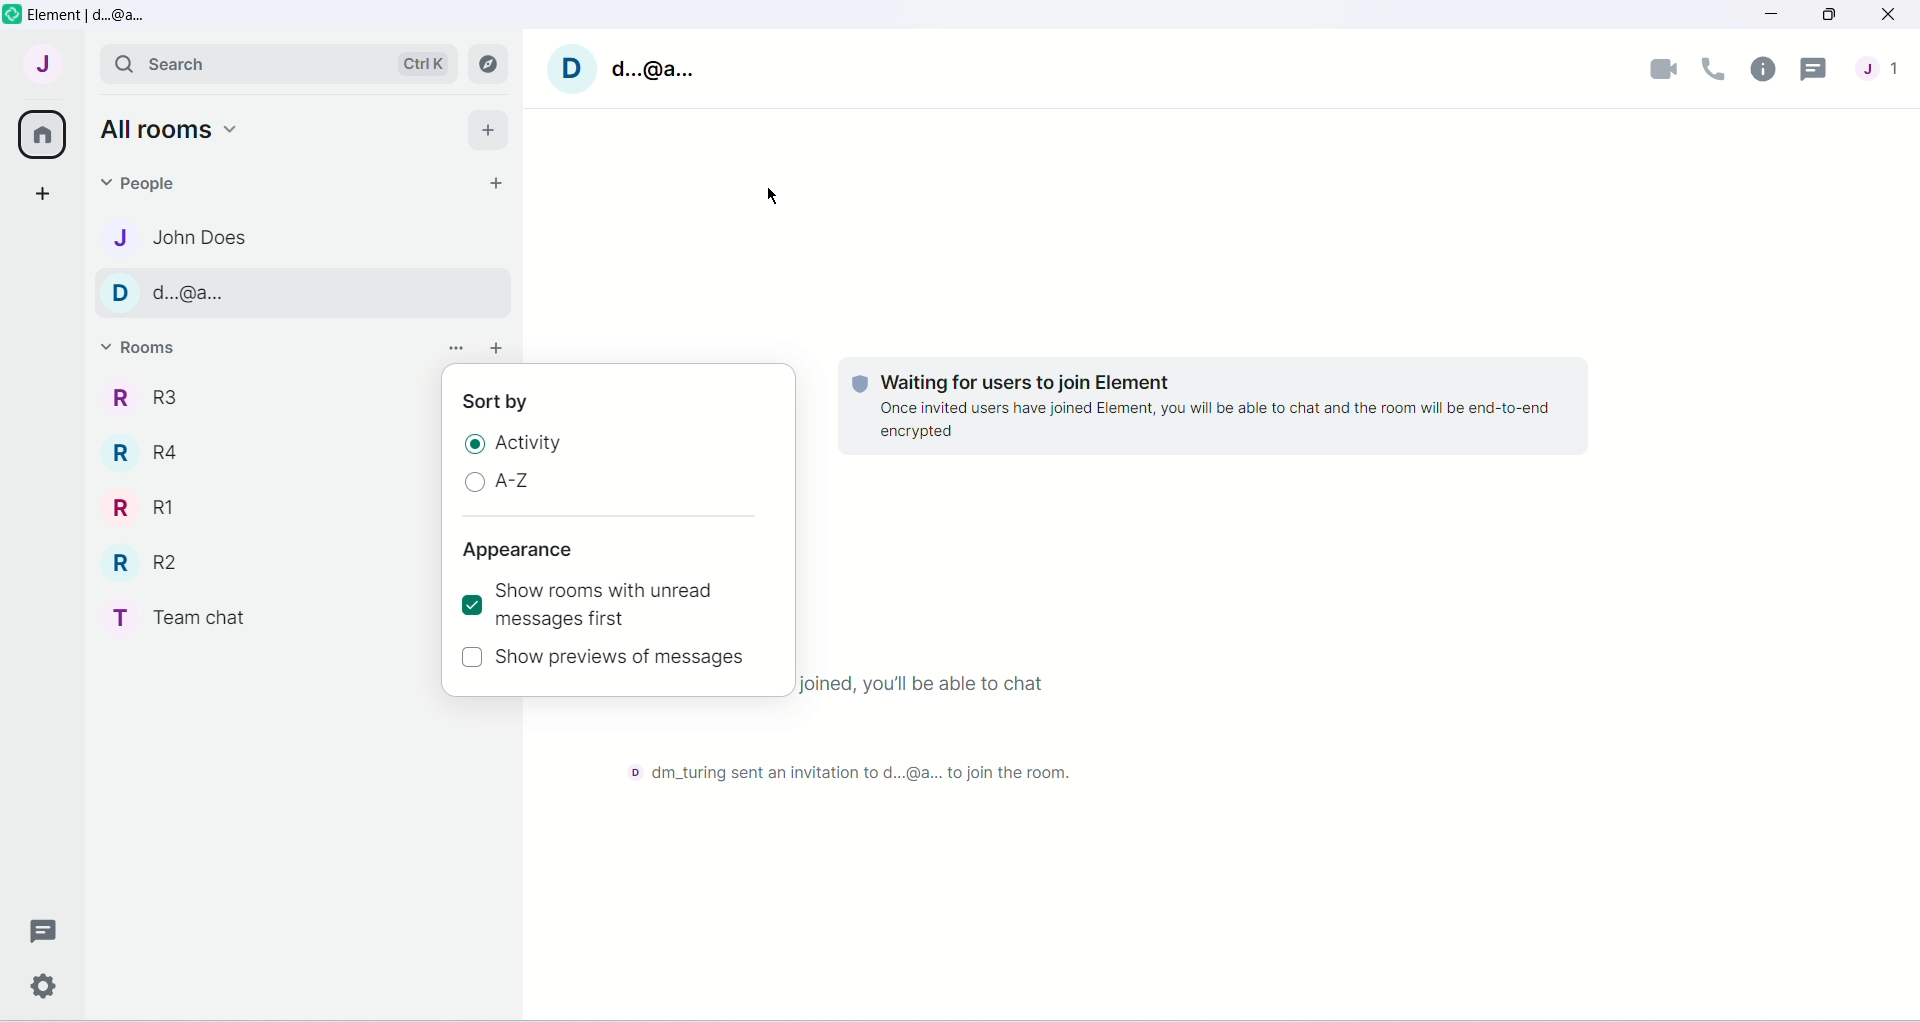 Image resolution: width=1920 pixels, height=1022 pixels. What do you see at coordinates (1714, 69) in the screenshot?
I see `Voice Call` at bounding box center [1714, 69].